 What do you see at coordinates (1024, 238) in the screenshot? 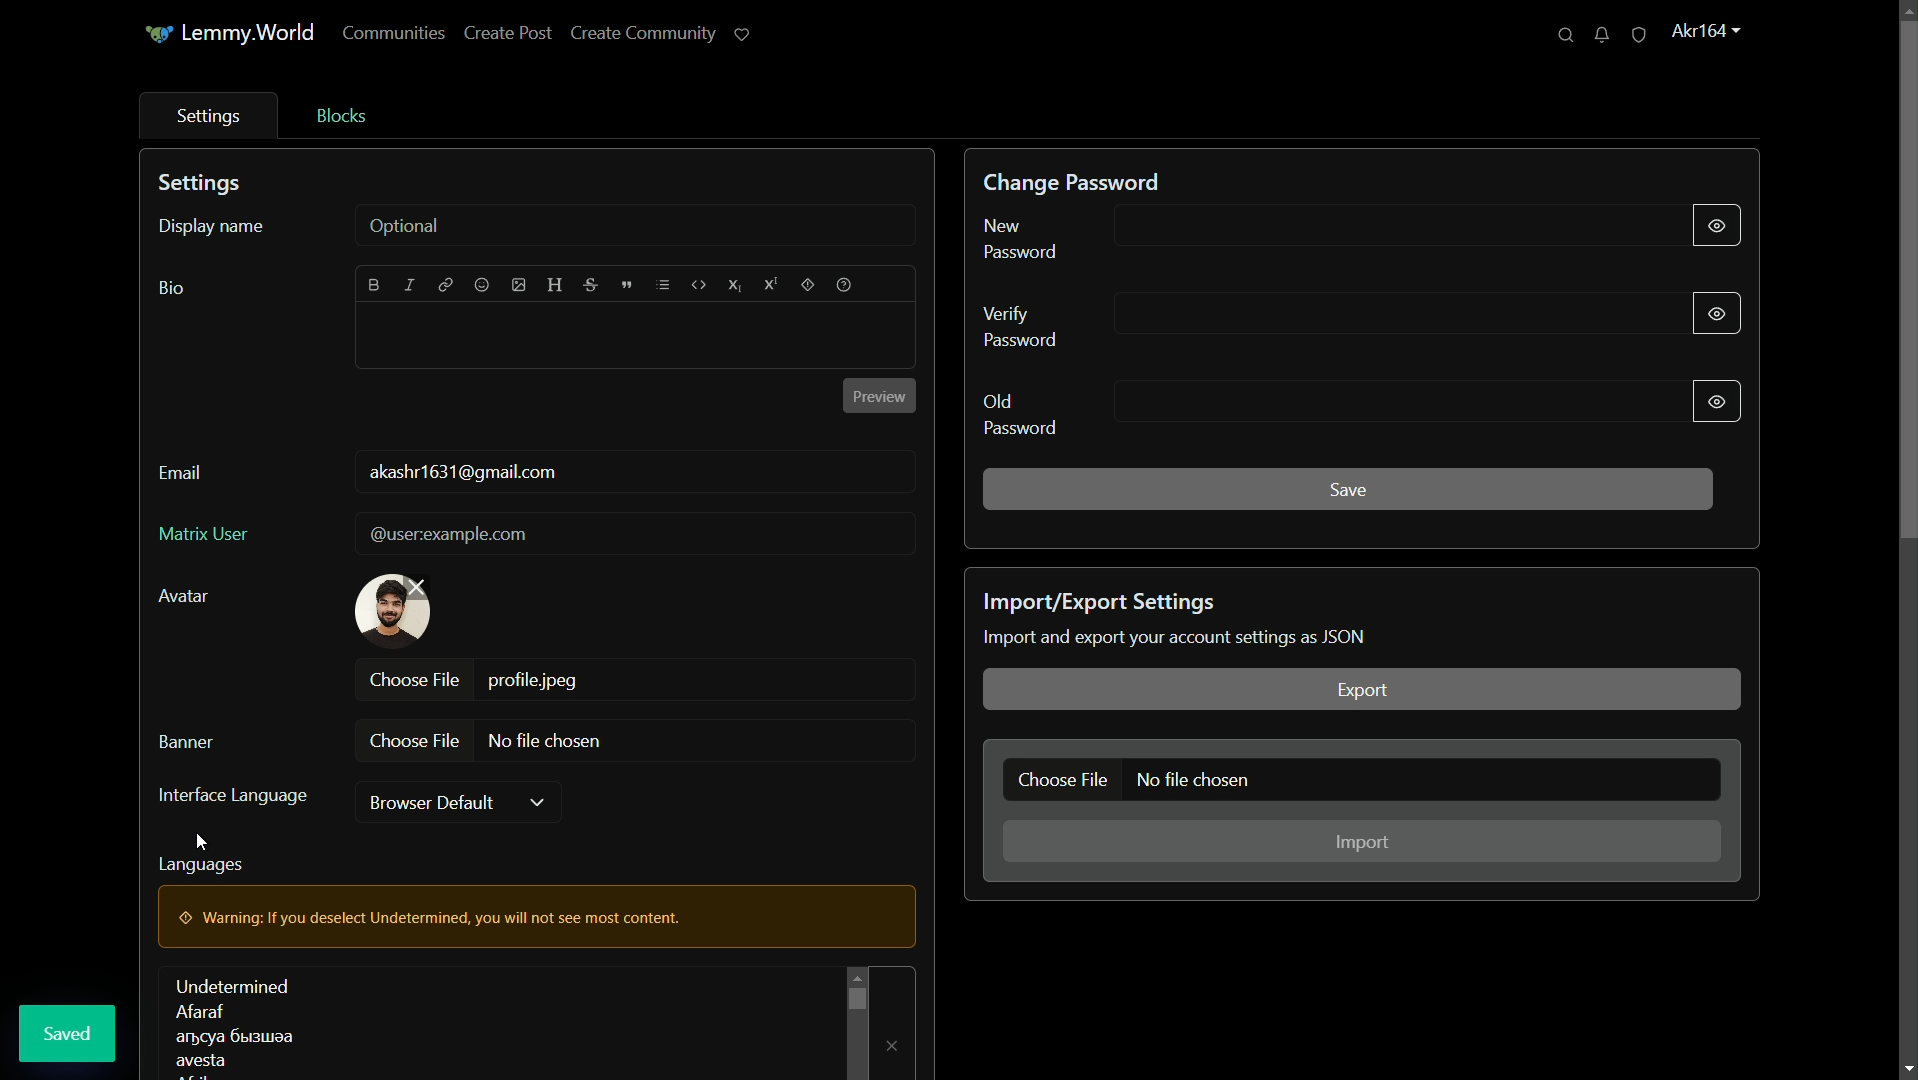
I see `new password` at bounding box center [1024, 238].